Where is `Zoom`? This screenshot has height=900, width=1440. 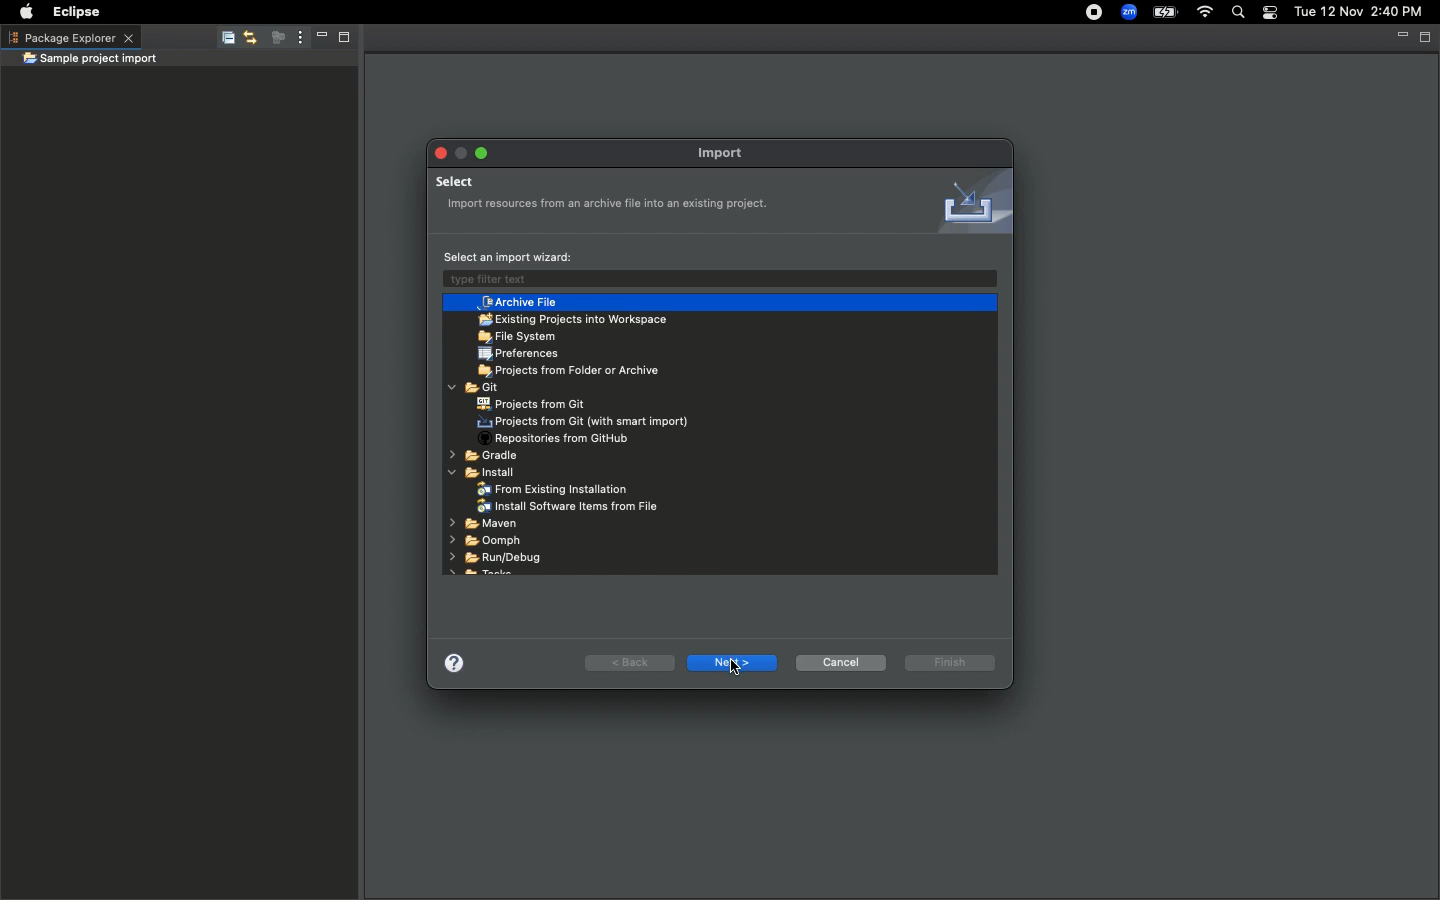
Zoom is located at coordinates (1127, 12).